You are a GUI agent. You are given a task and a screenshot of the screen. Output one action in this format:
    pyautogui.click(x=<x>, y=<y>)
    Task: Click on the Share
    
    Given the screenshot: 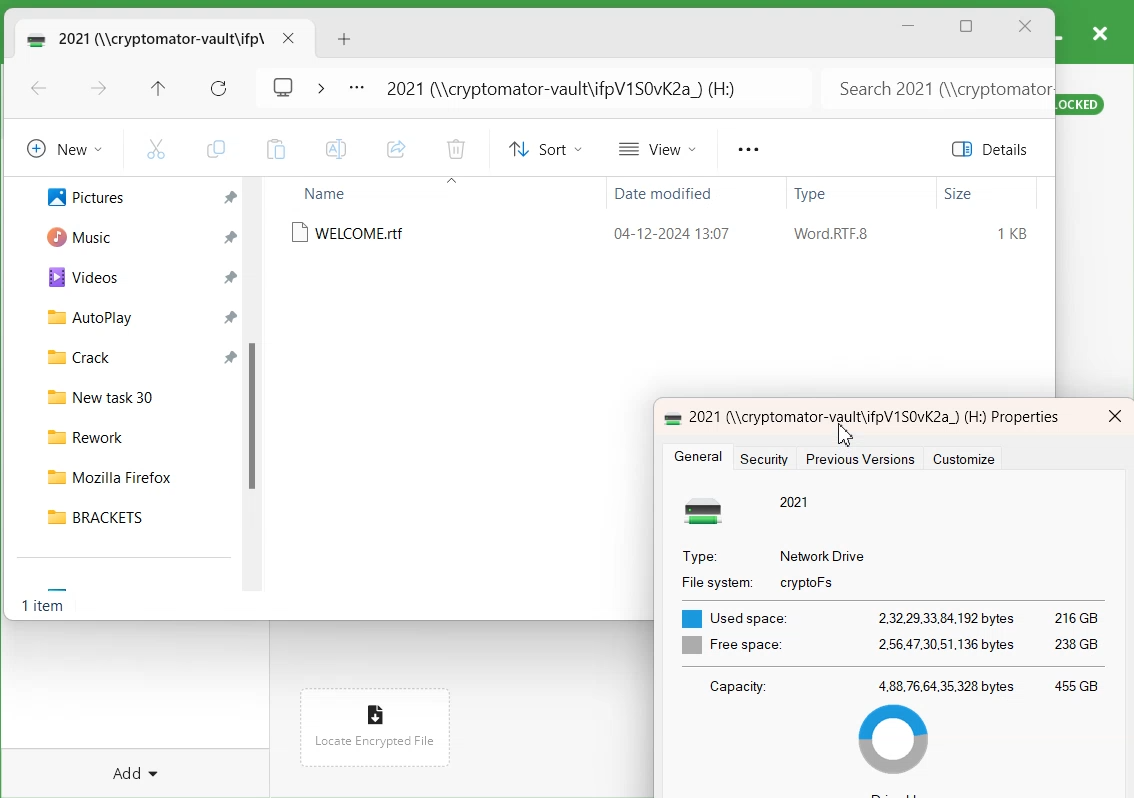 What is the action you would take?
    pyautogui.click(x=396, y=150)
    